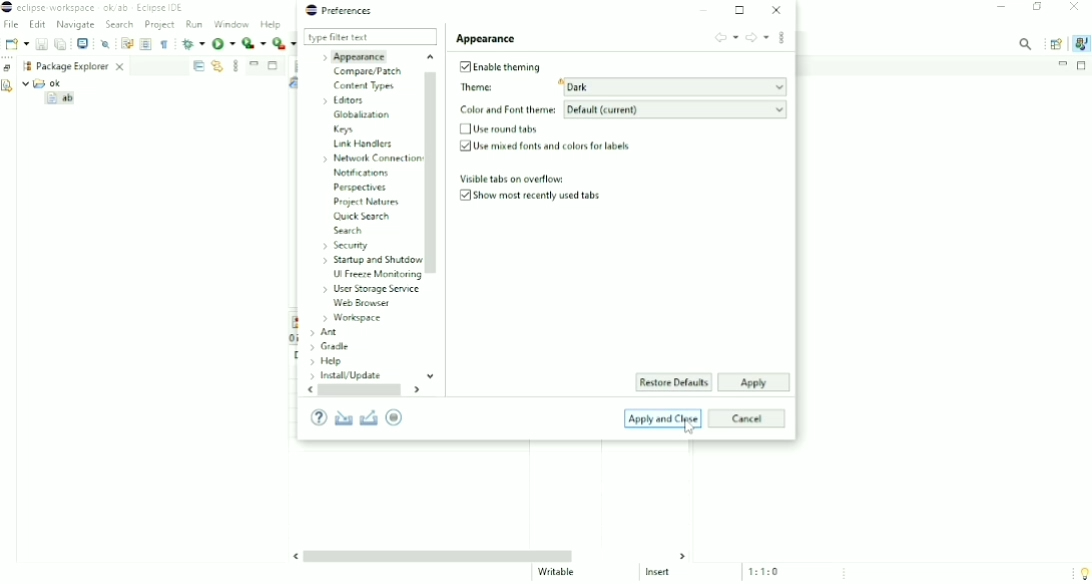 This screenshot has height=584, width=1092. I want to click on Skip All Breakpoints, so click(106, 43).